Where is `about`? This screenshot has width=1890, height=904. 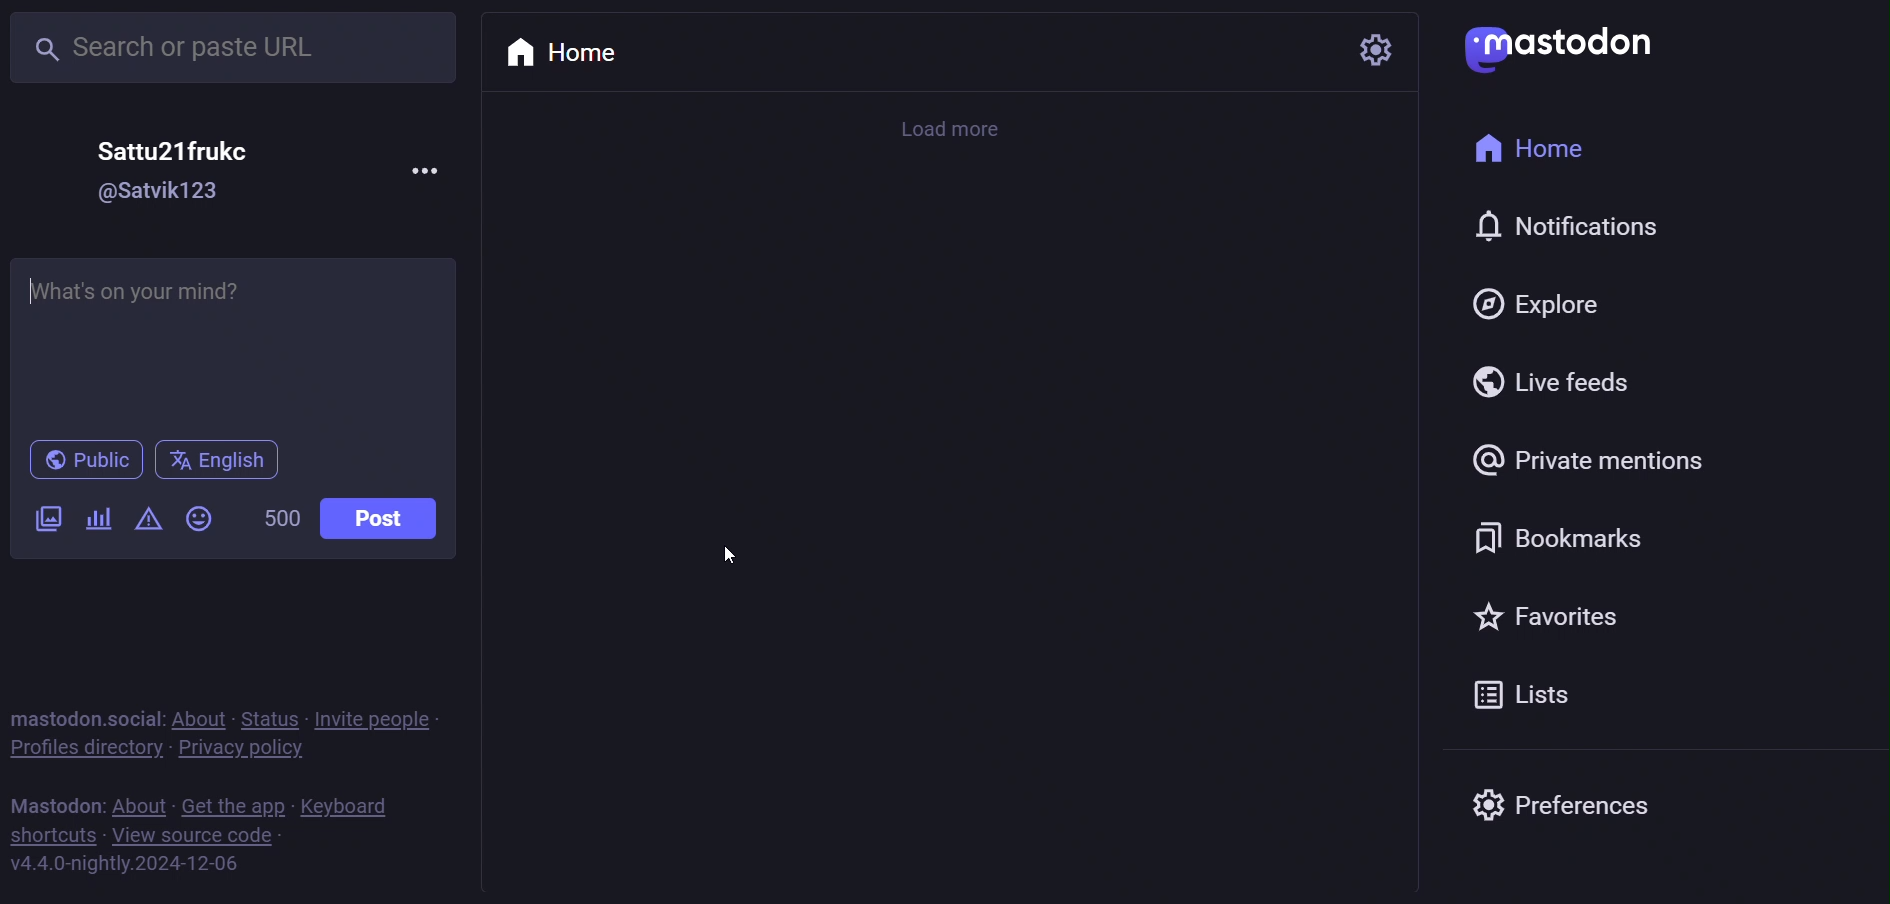
about is located at coordinates (140, 807).